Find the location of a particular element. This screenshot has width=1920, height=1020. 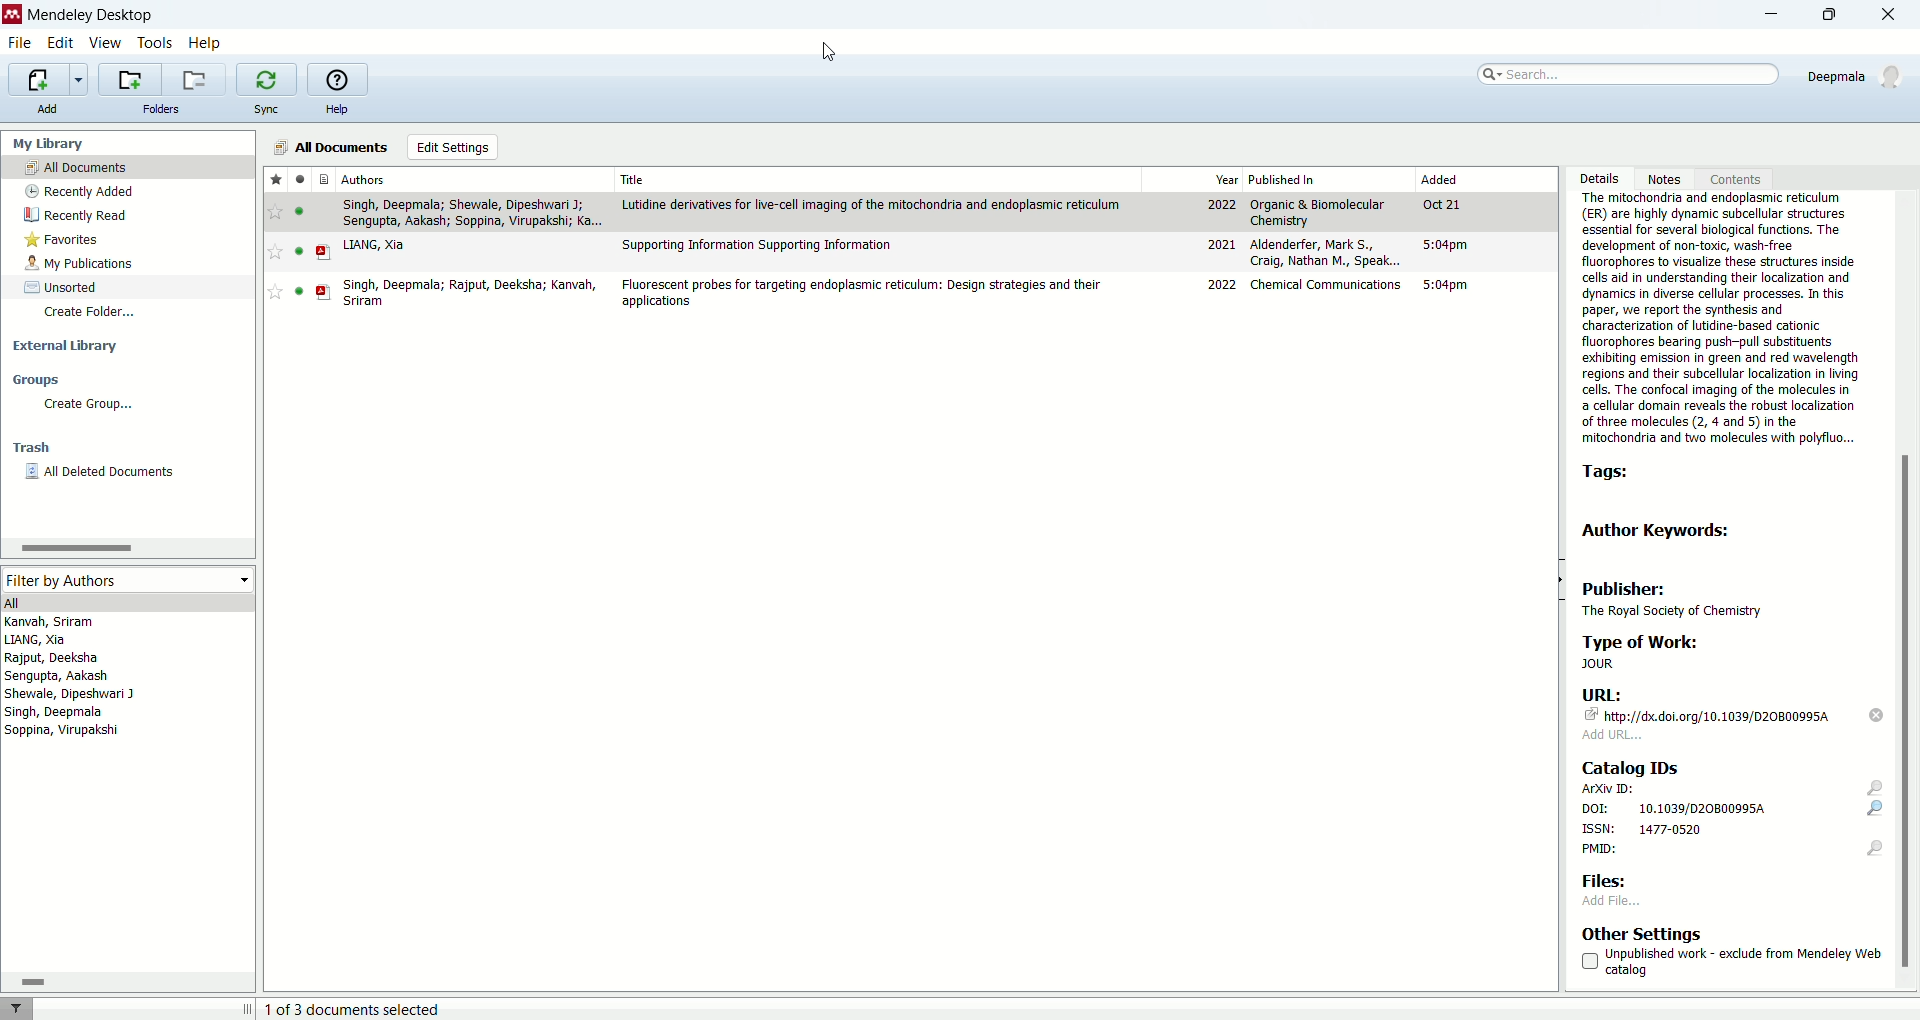

my publications is located at coordinates (81, 264).